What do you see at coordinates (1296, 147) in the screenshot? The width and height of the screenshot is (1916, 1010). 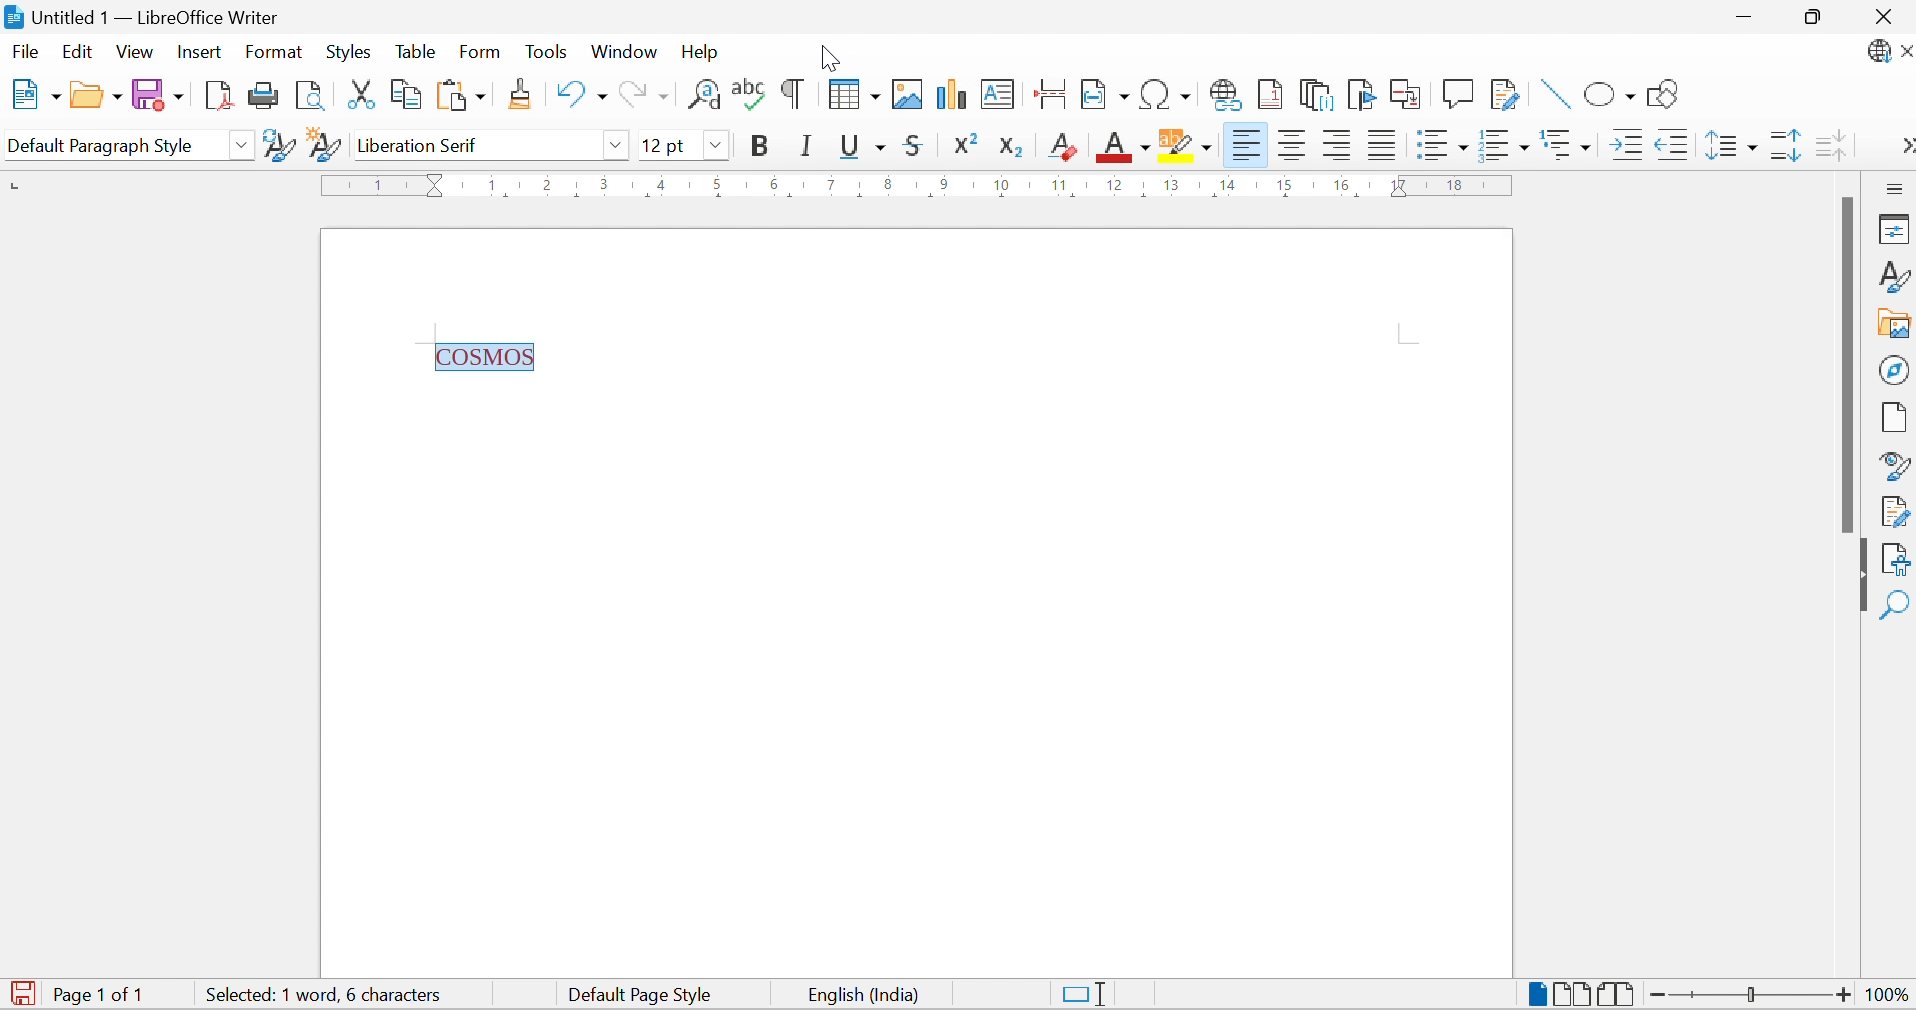 I see `Align Center` at bounding box center [1296, 147].